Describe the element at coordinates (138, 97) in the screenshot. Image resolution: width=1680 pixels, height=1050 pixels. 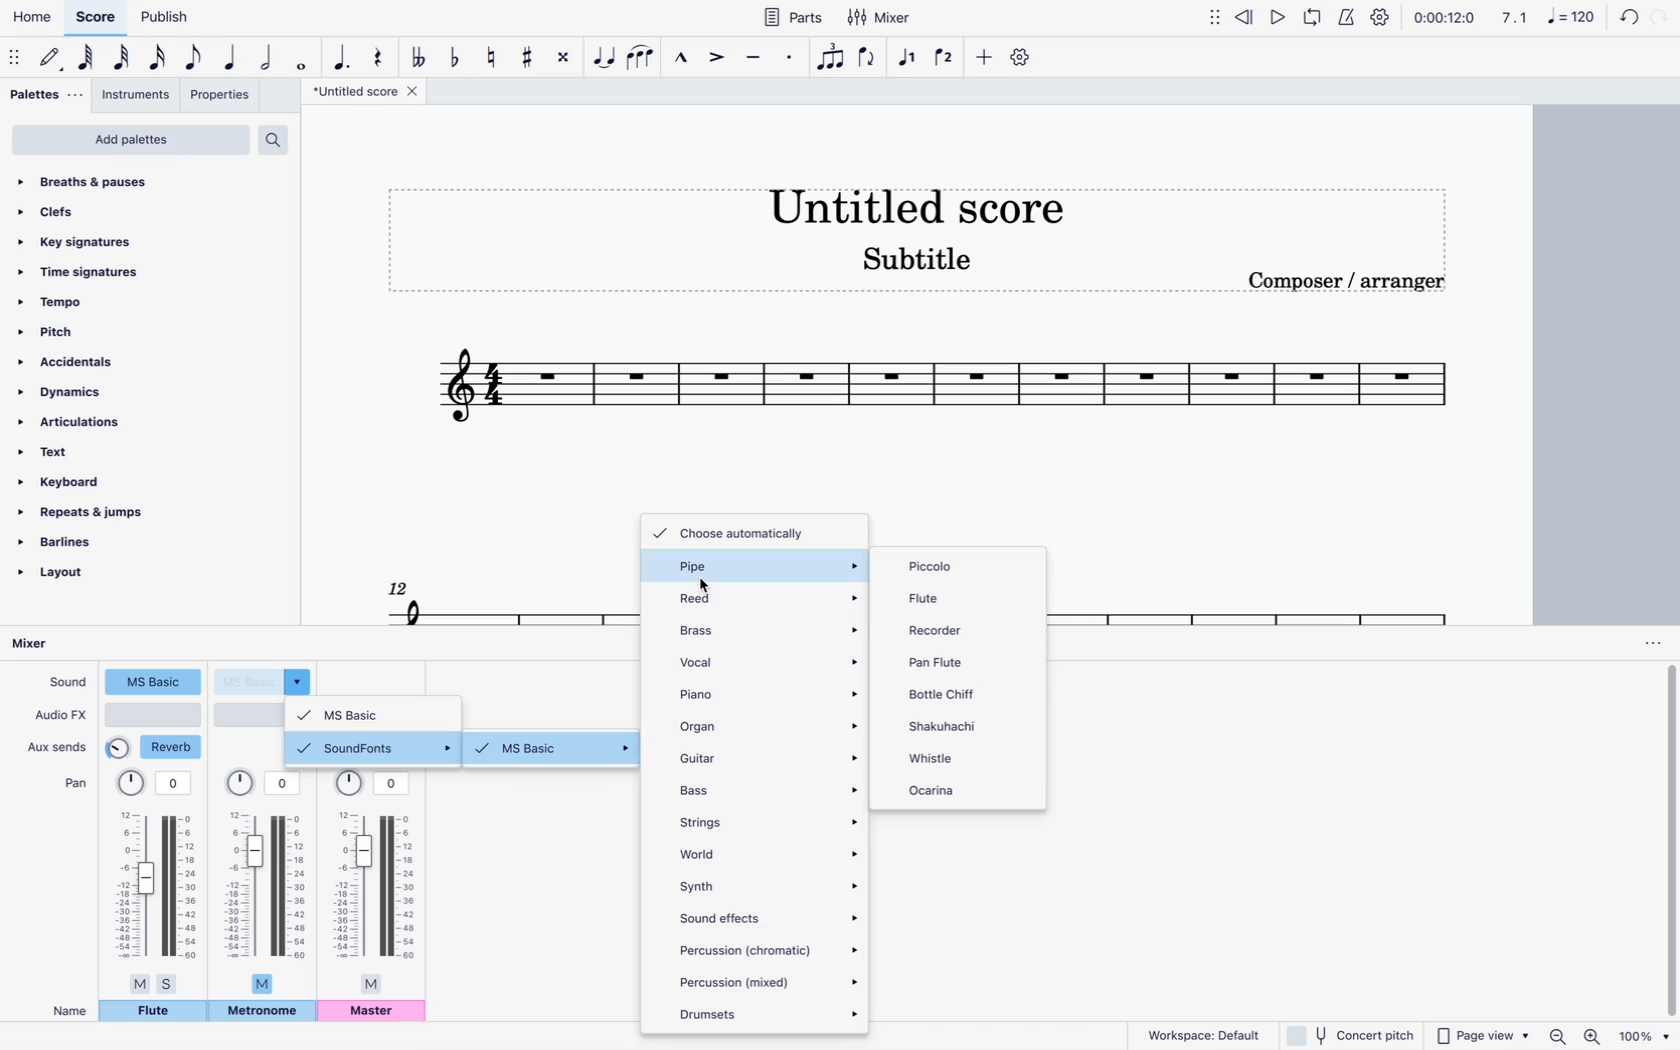
I see `instruments` at that location.